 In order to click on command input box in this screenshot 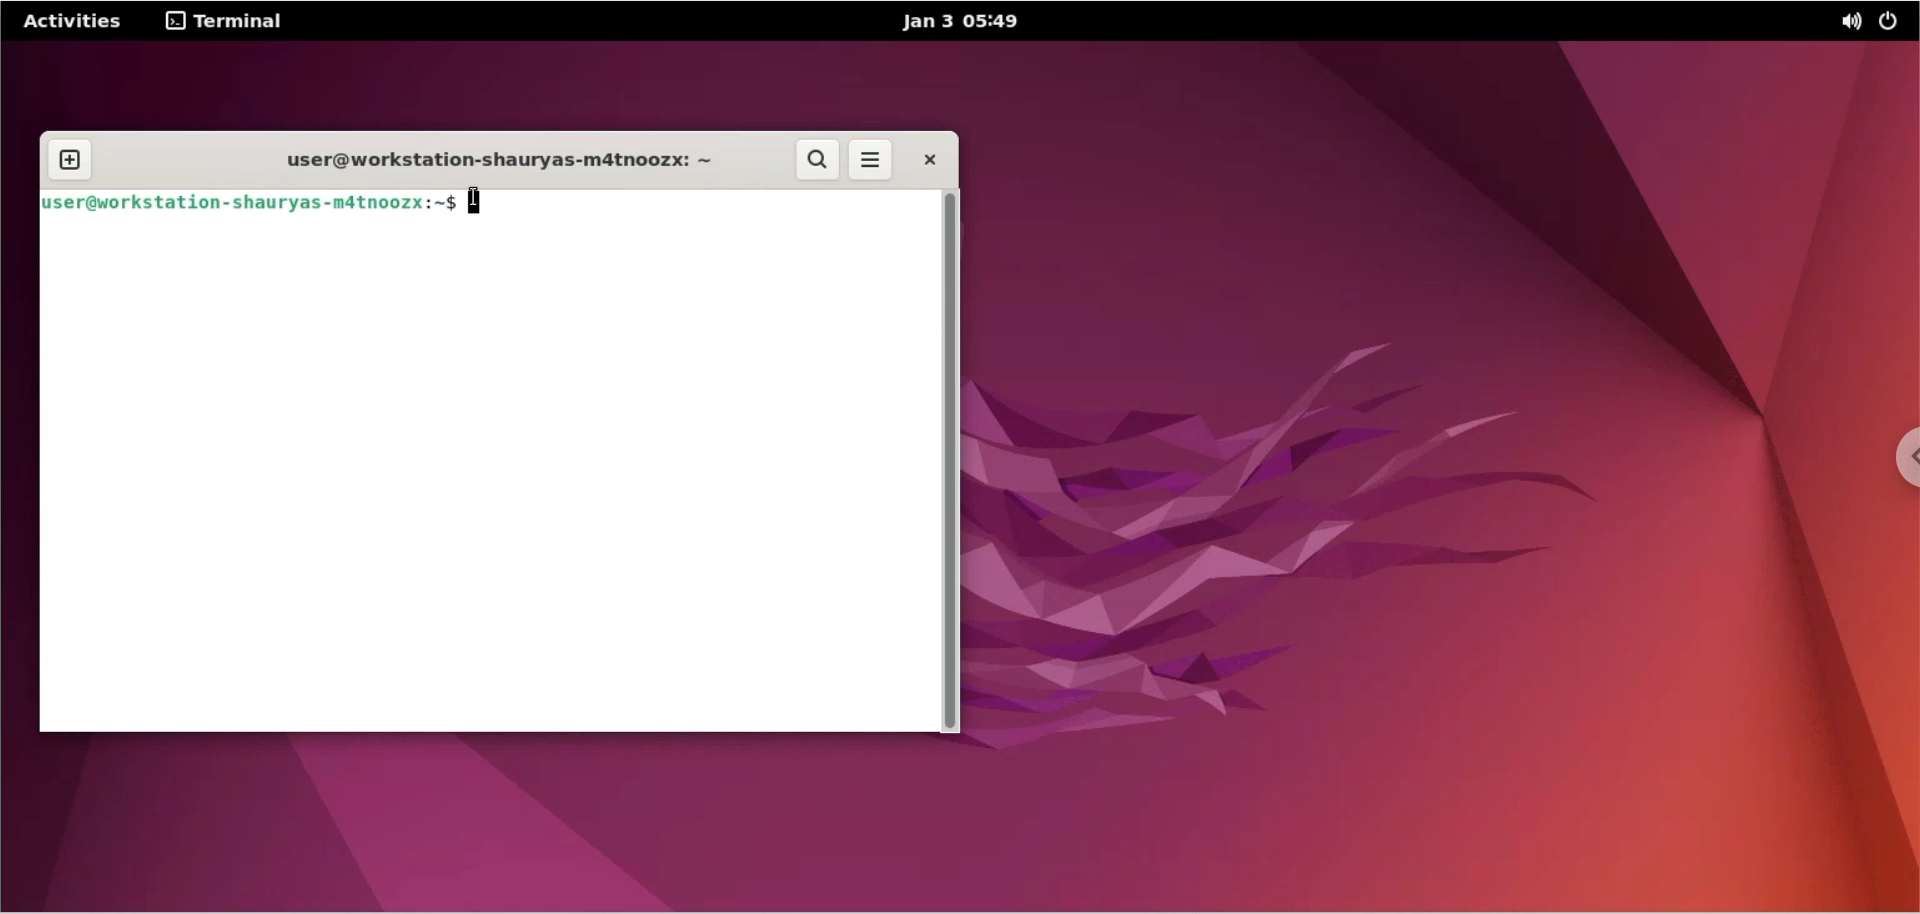, I will do `click(698, 203)`.